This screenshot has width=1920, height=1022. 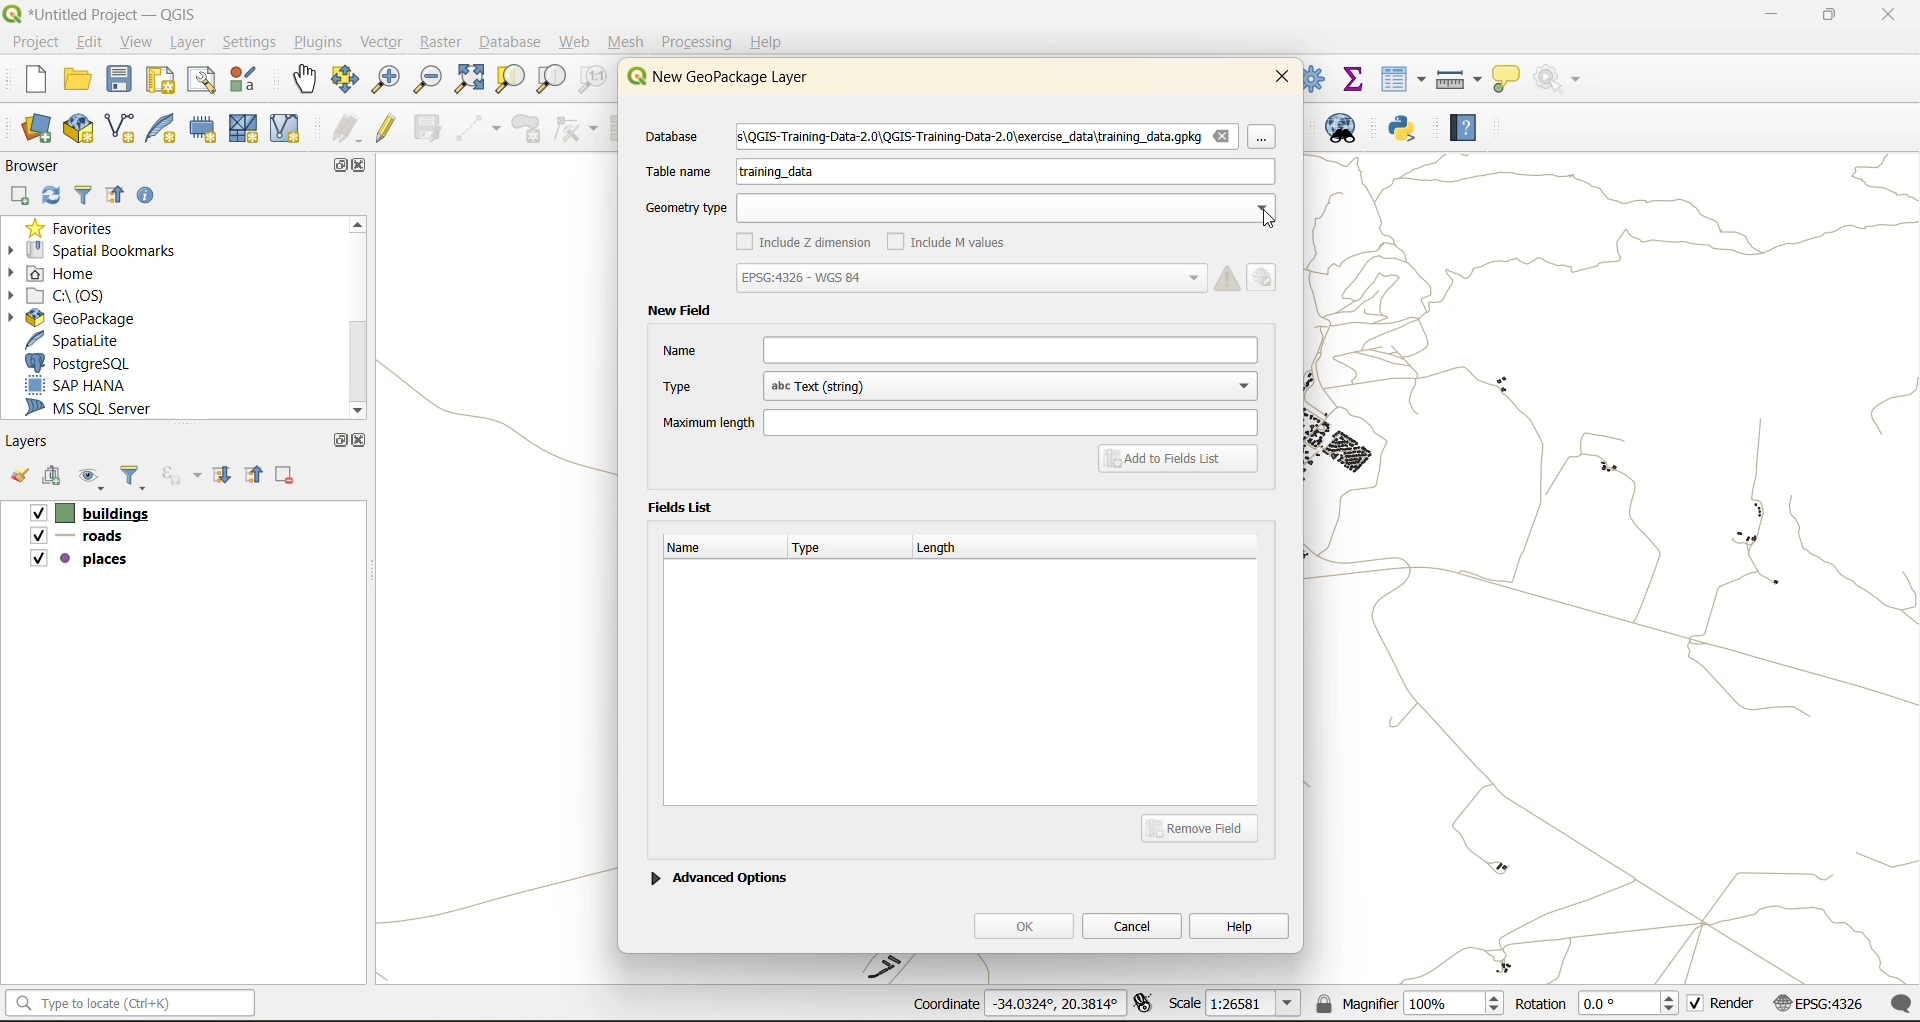 I want to click on Pointer, so click(x=1274, y=220).